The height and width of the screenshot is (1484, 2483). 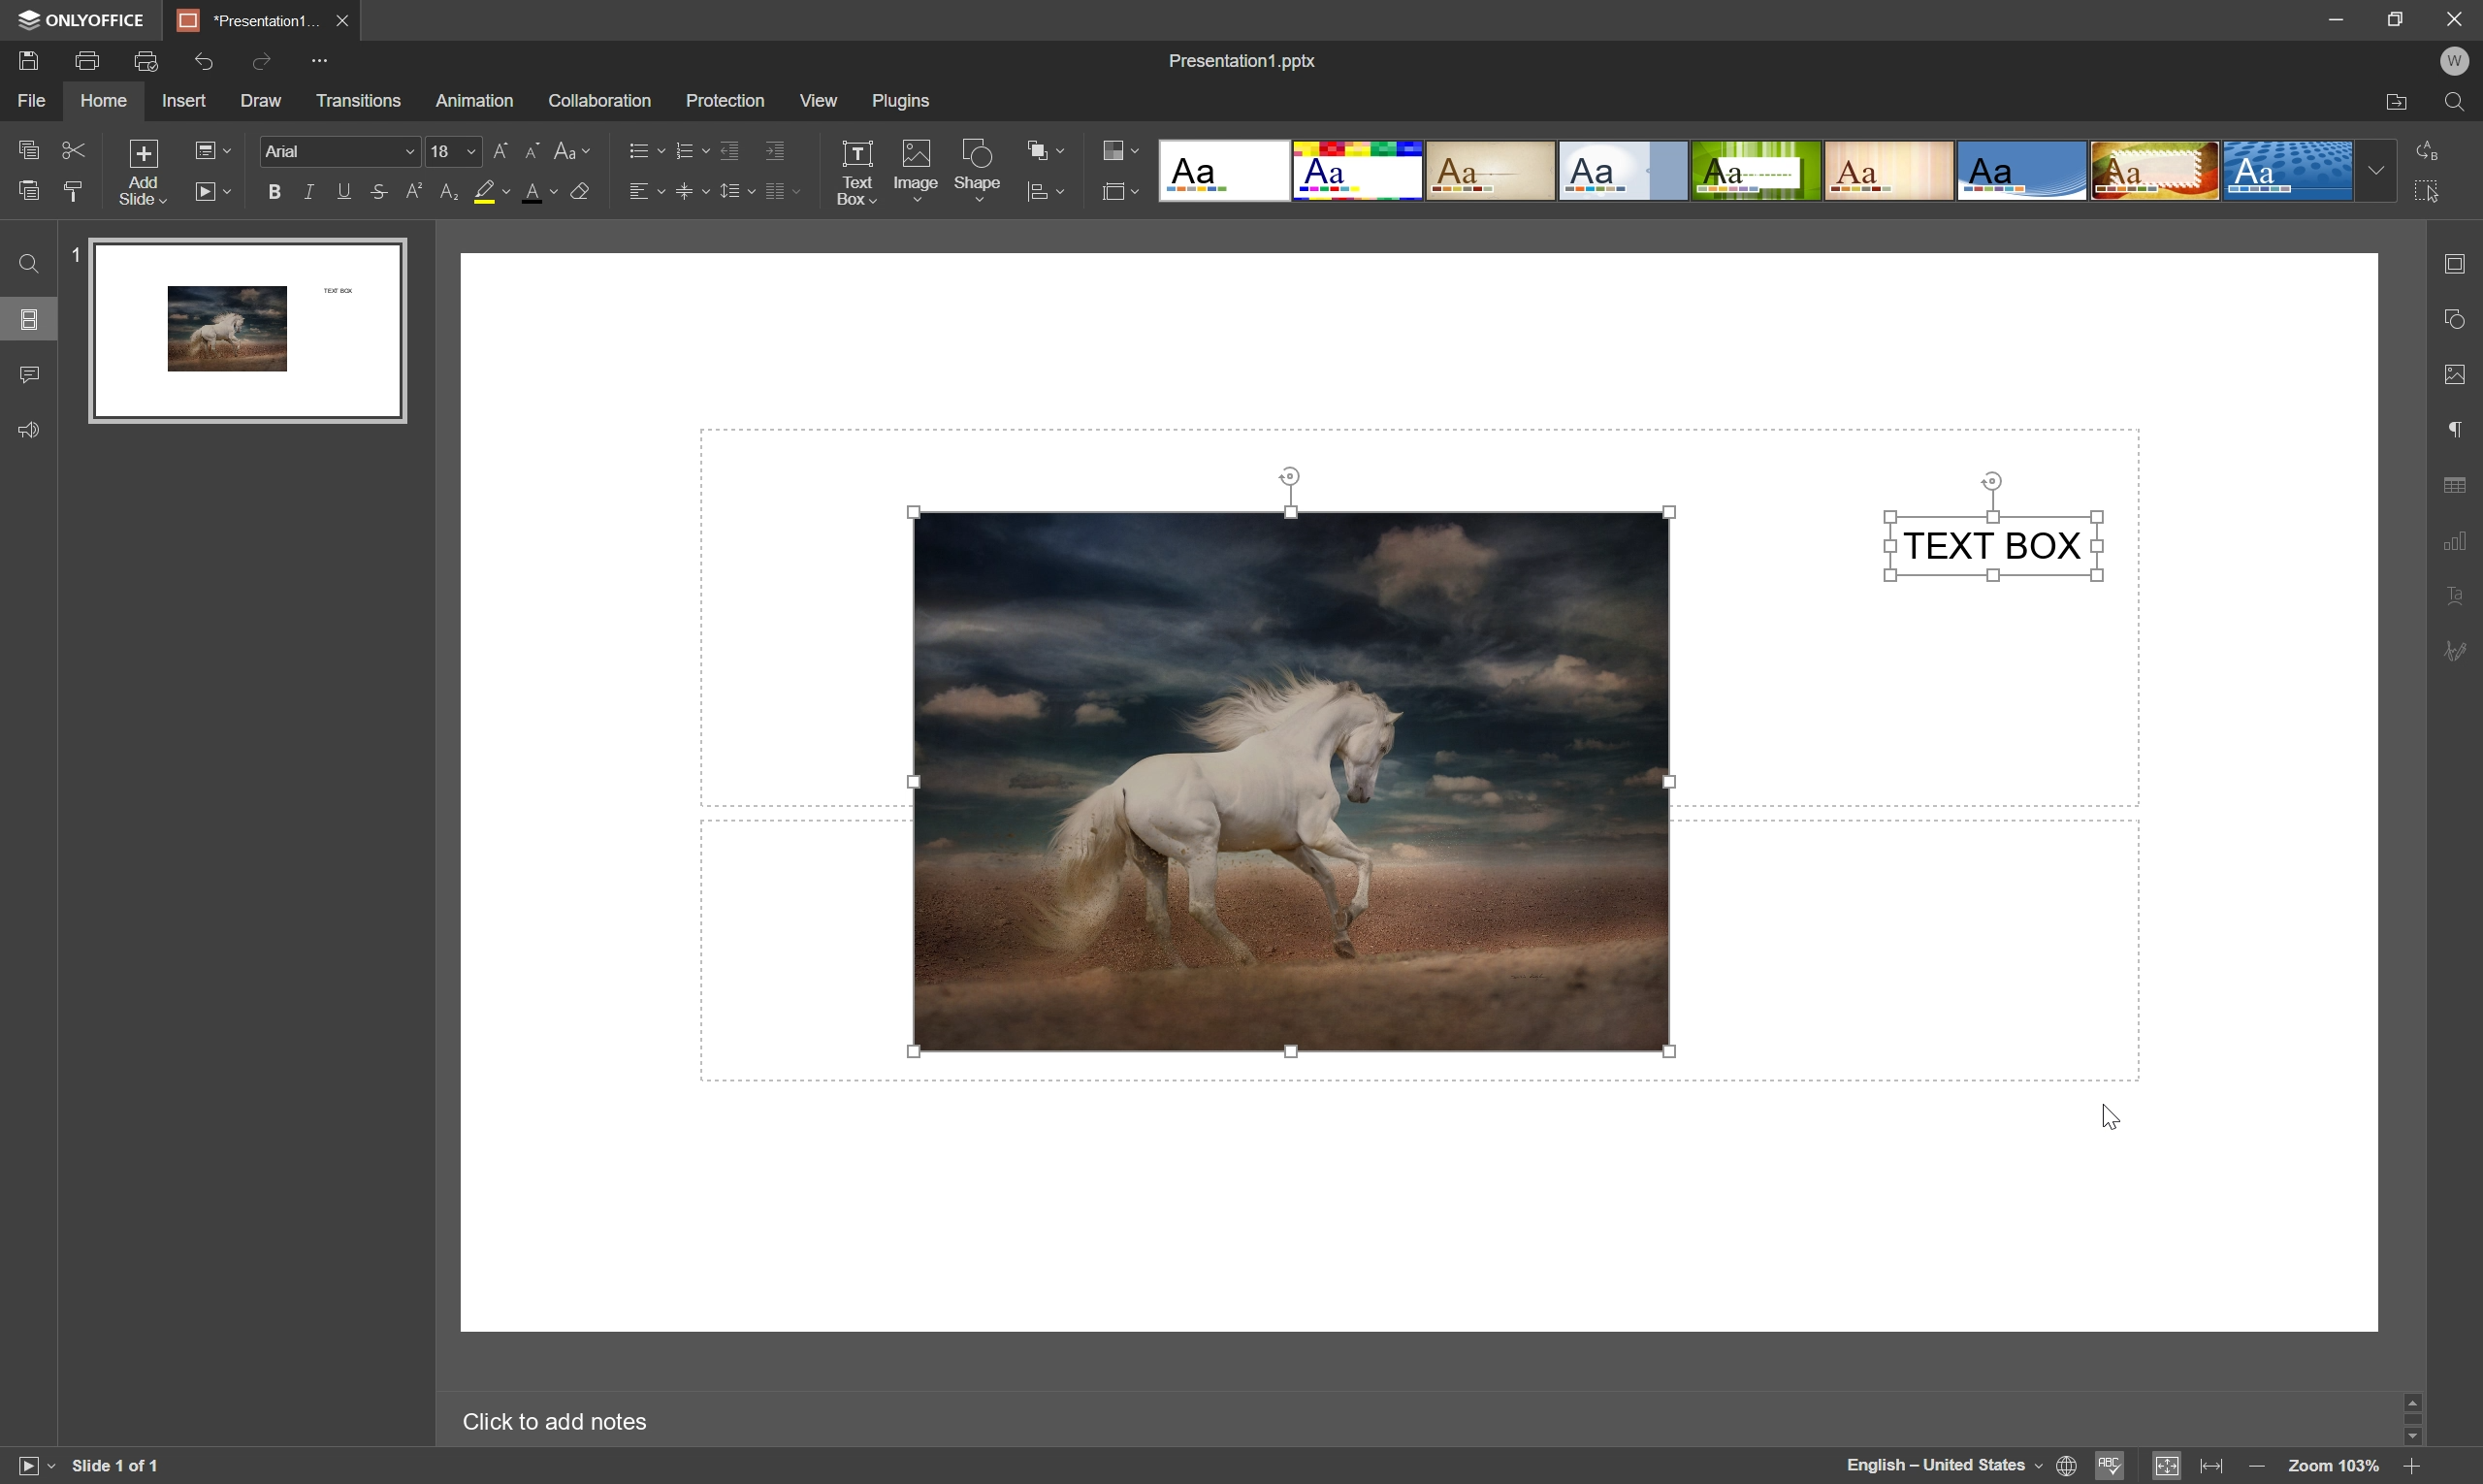 What do you see at coordinates (2112, 1467) in the screenshot?
I see `spell checking` at bounding box center [2112, 1467].